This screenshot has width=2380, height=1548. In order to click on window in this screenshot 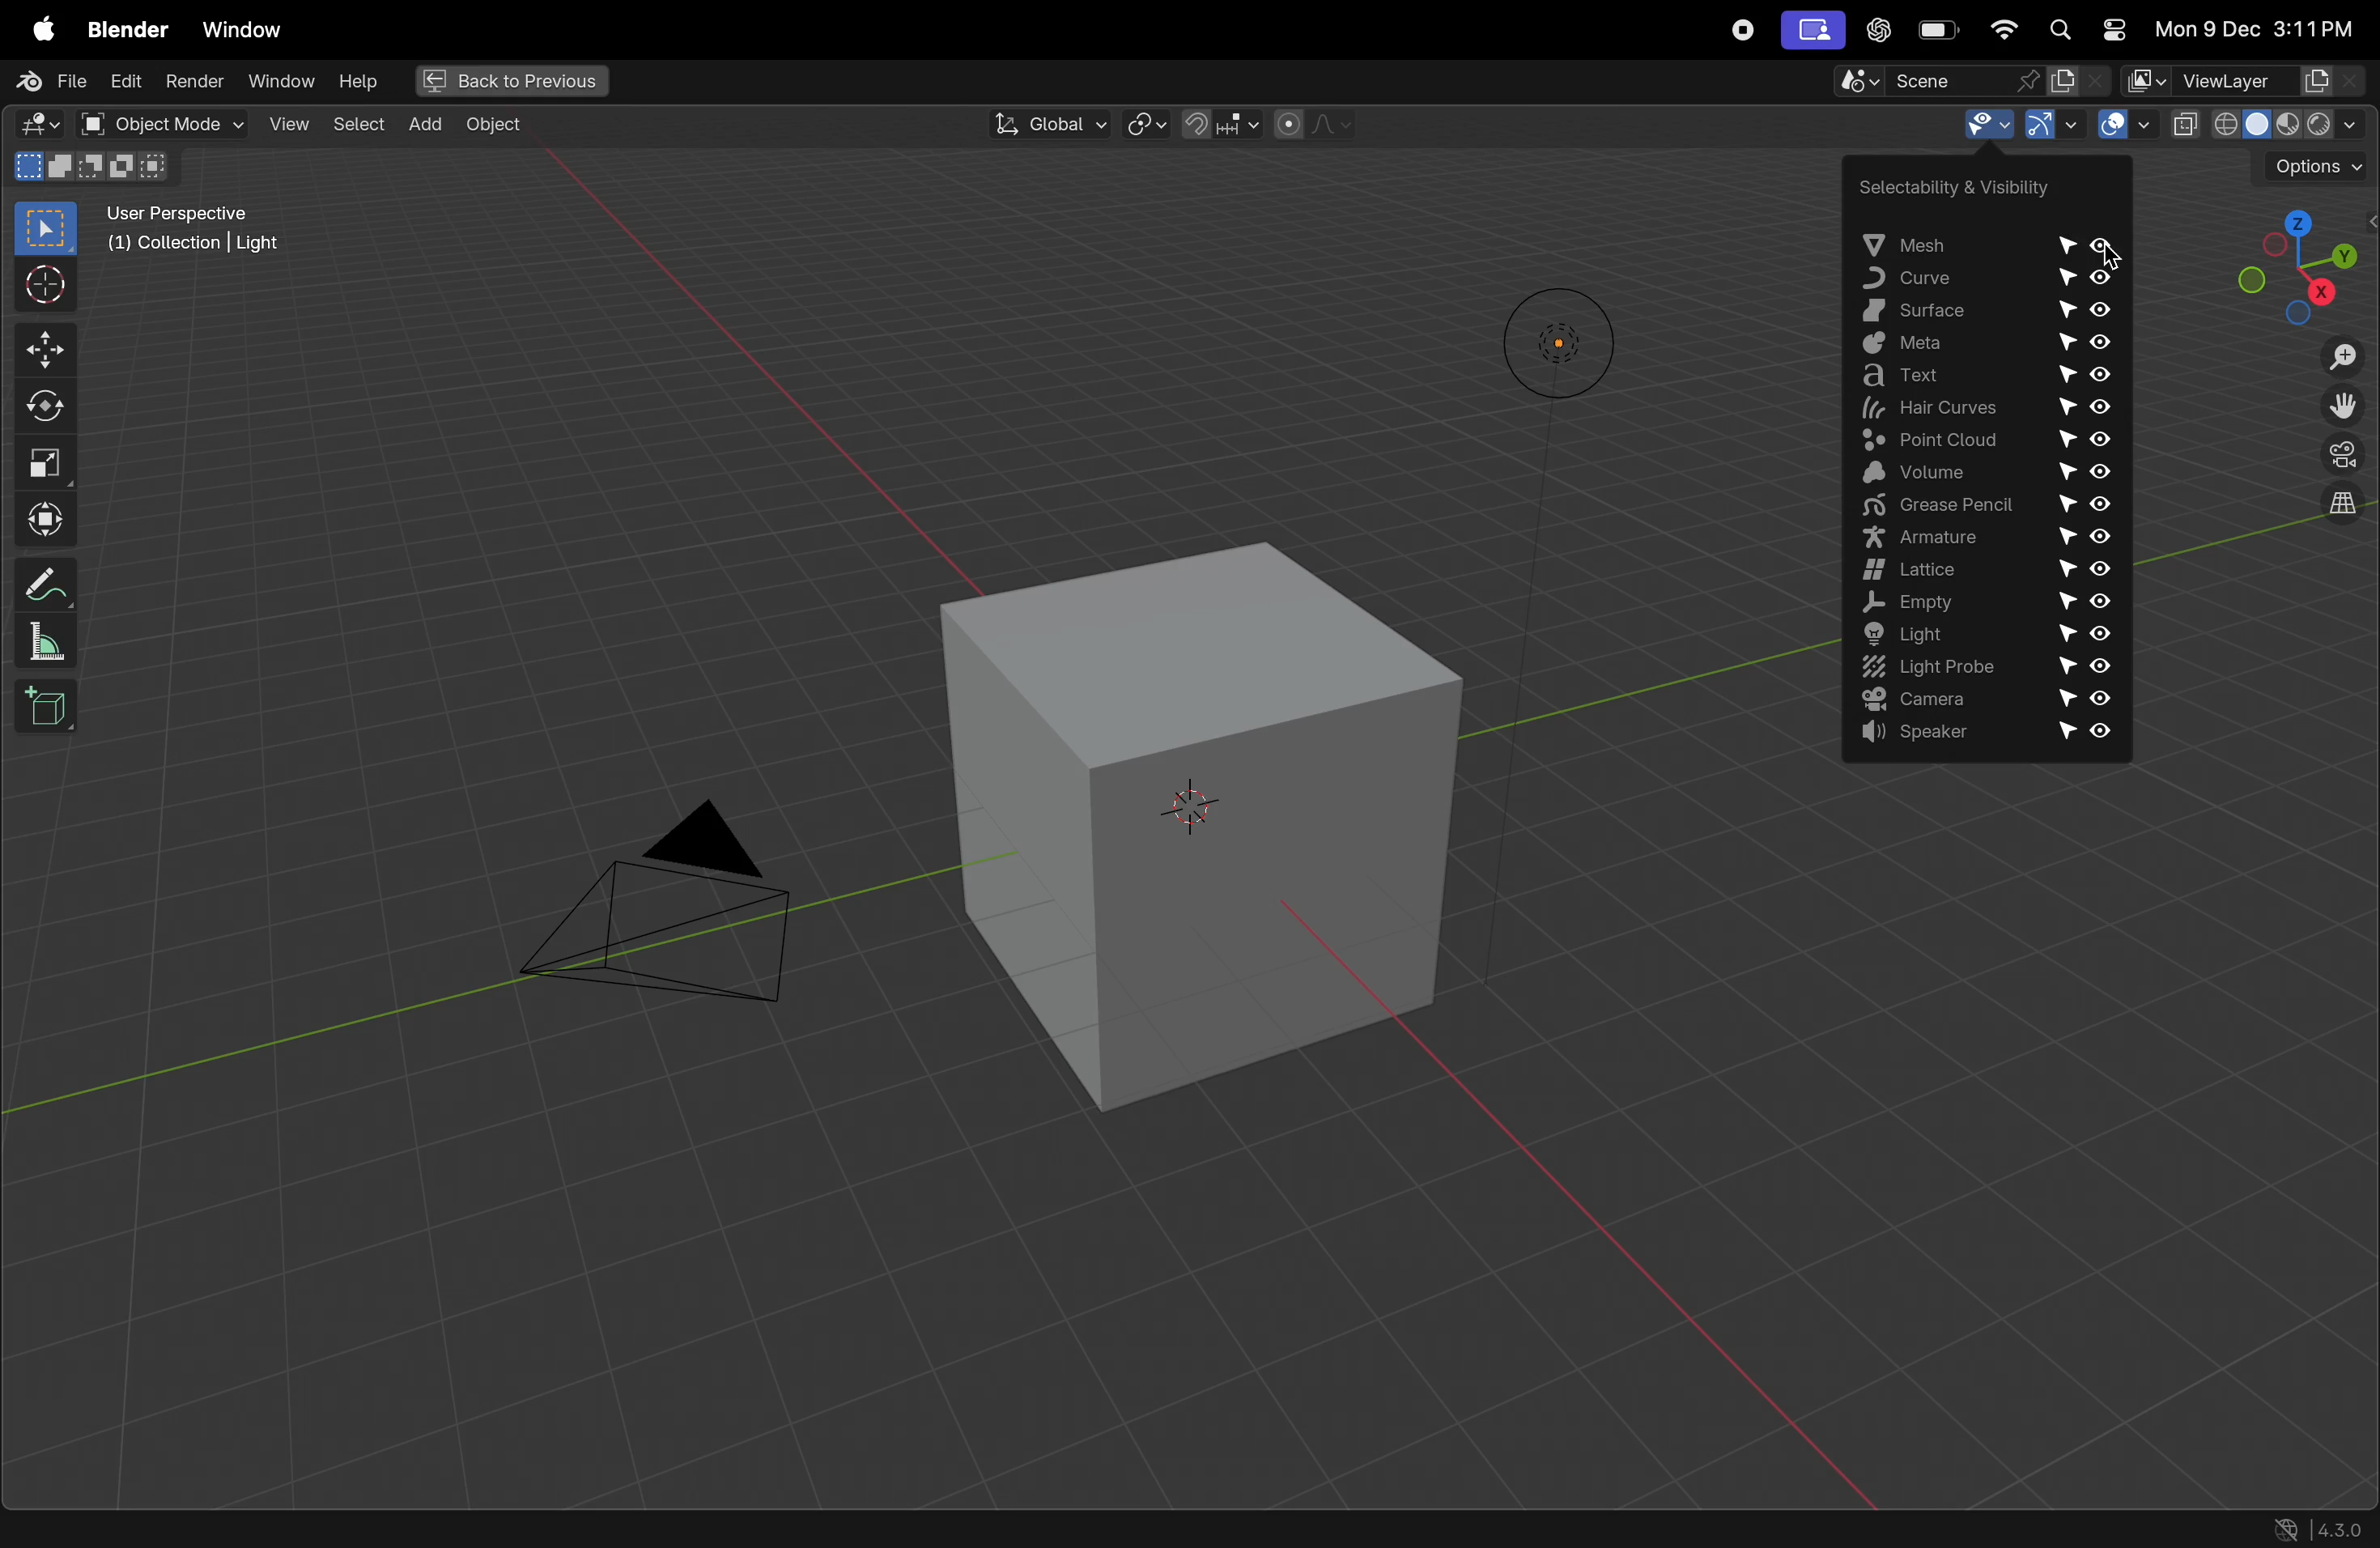, I will do `click(279, 84)`.